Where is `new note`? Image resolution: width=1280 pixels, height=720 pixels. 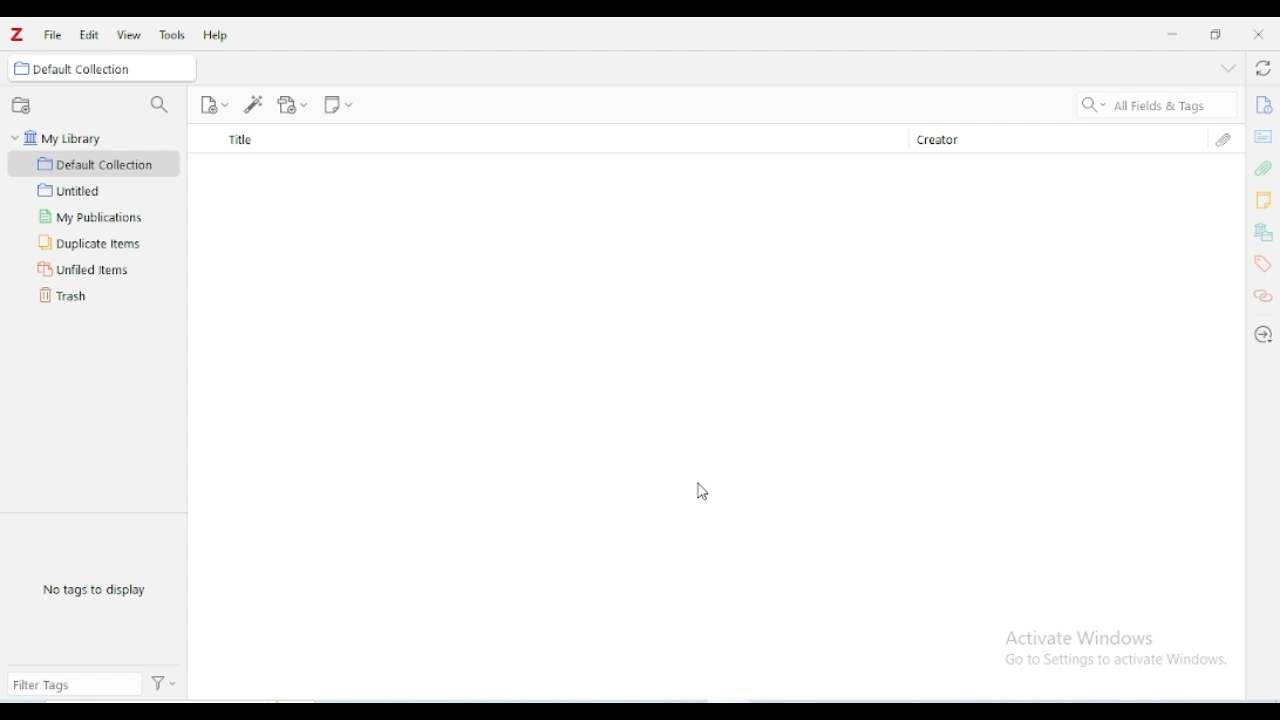
new note is located at coordinates (338, 103).